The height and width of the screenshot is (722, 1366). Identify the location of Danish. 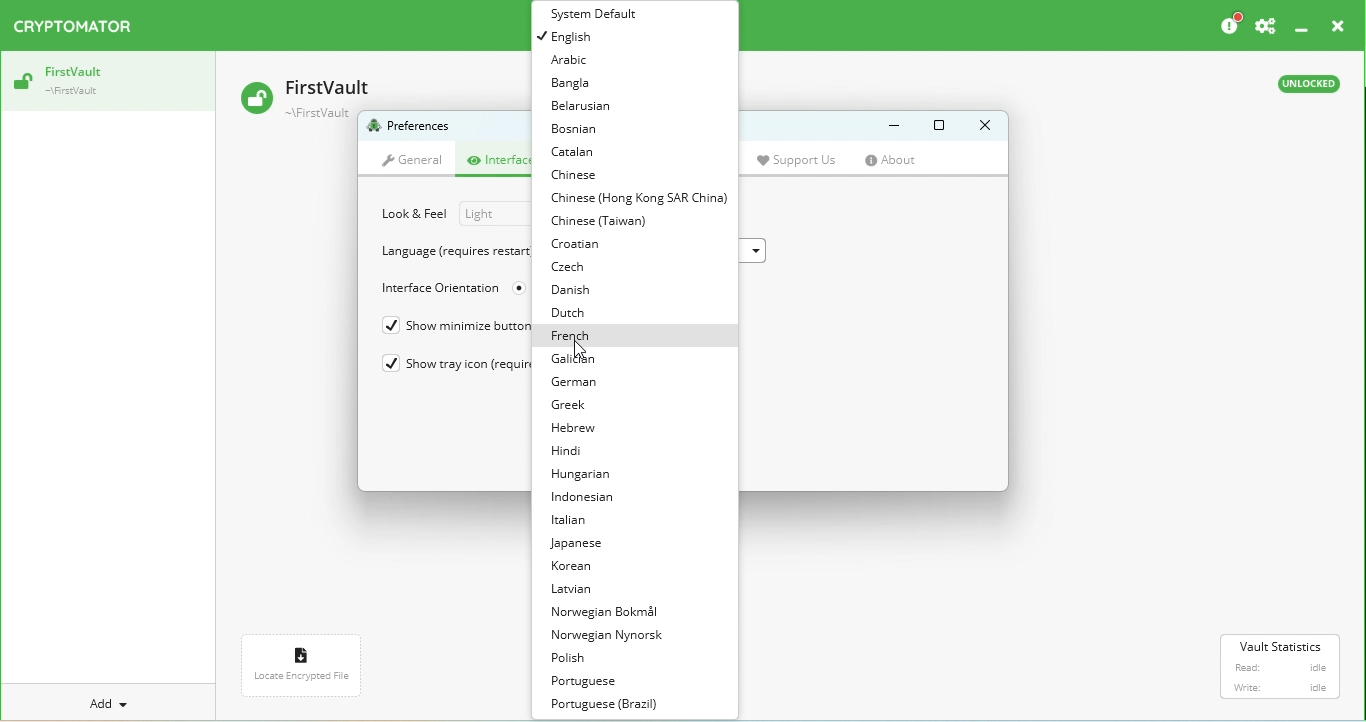
(576, 288).